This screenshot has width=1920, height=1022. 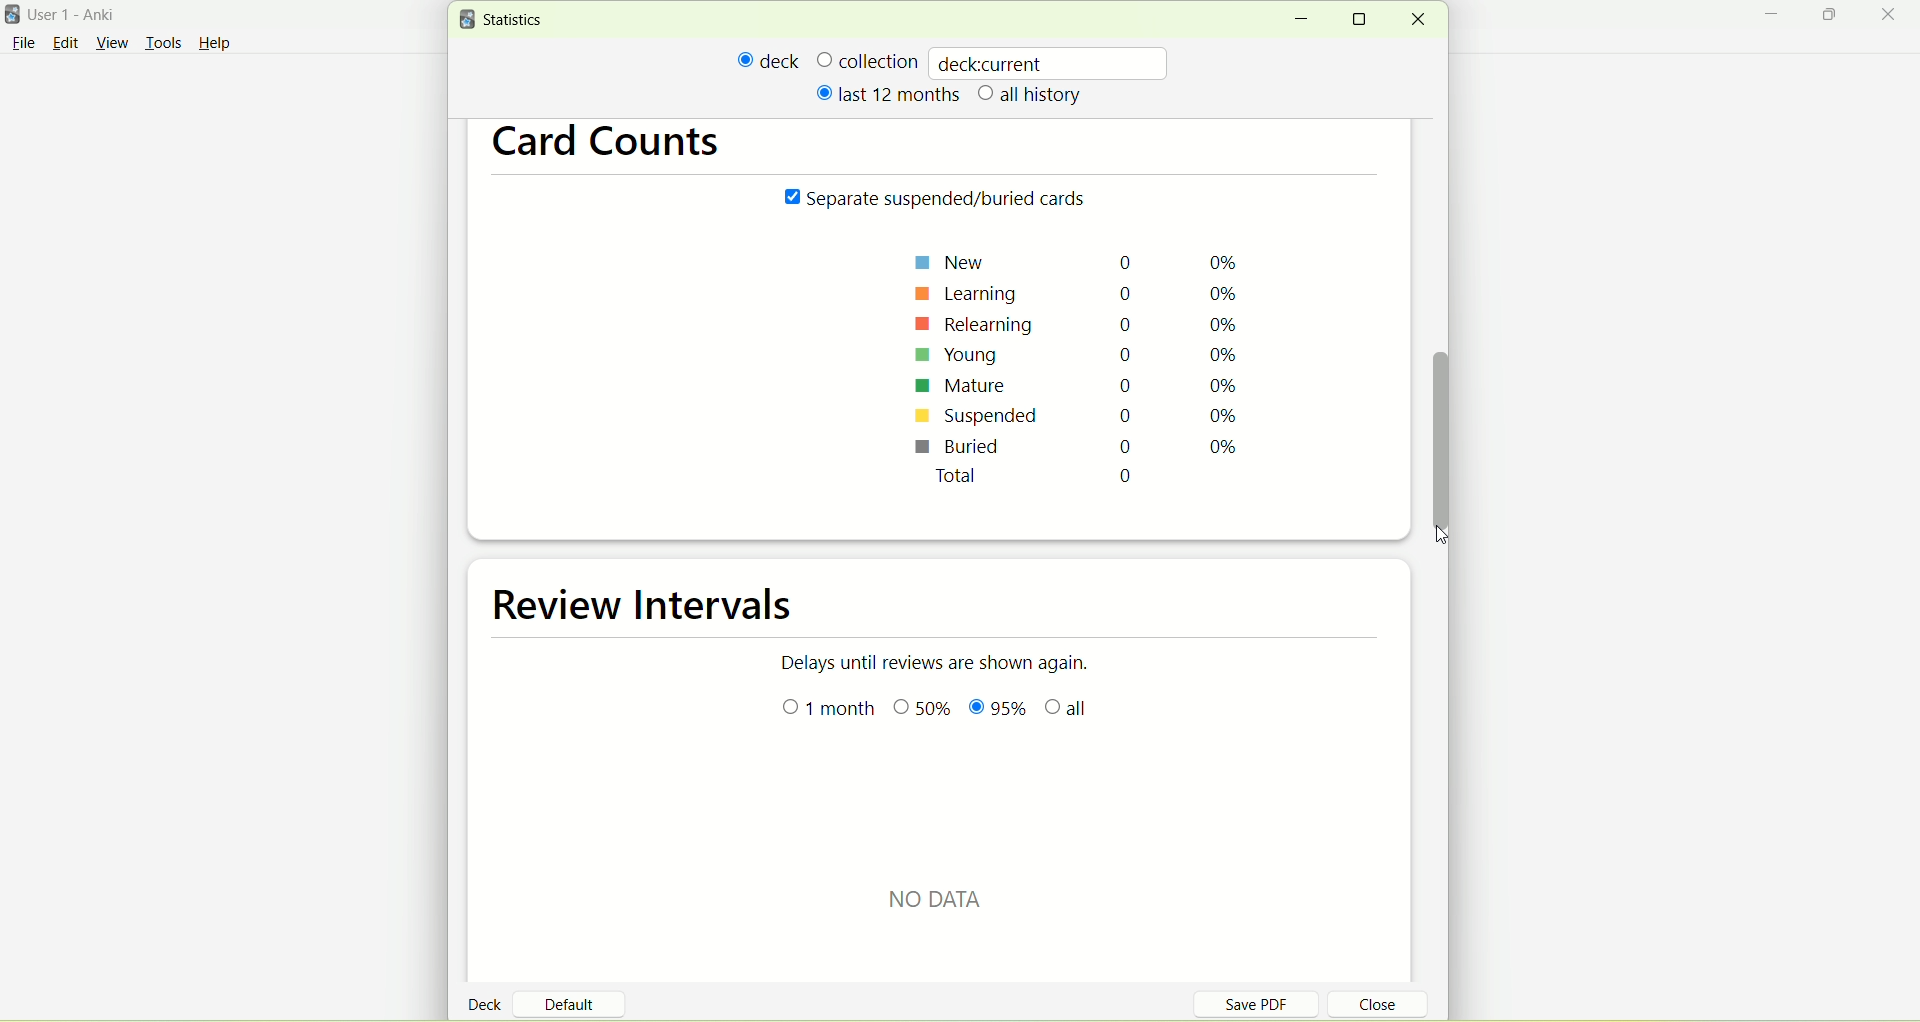 I want to click on default, so click(x=577, y=997).